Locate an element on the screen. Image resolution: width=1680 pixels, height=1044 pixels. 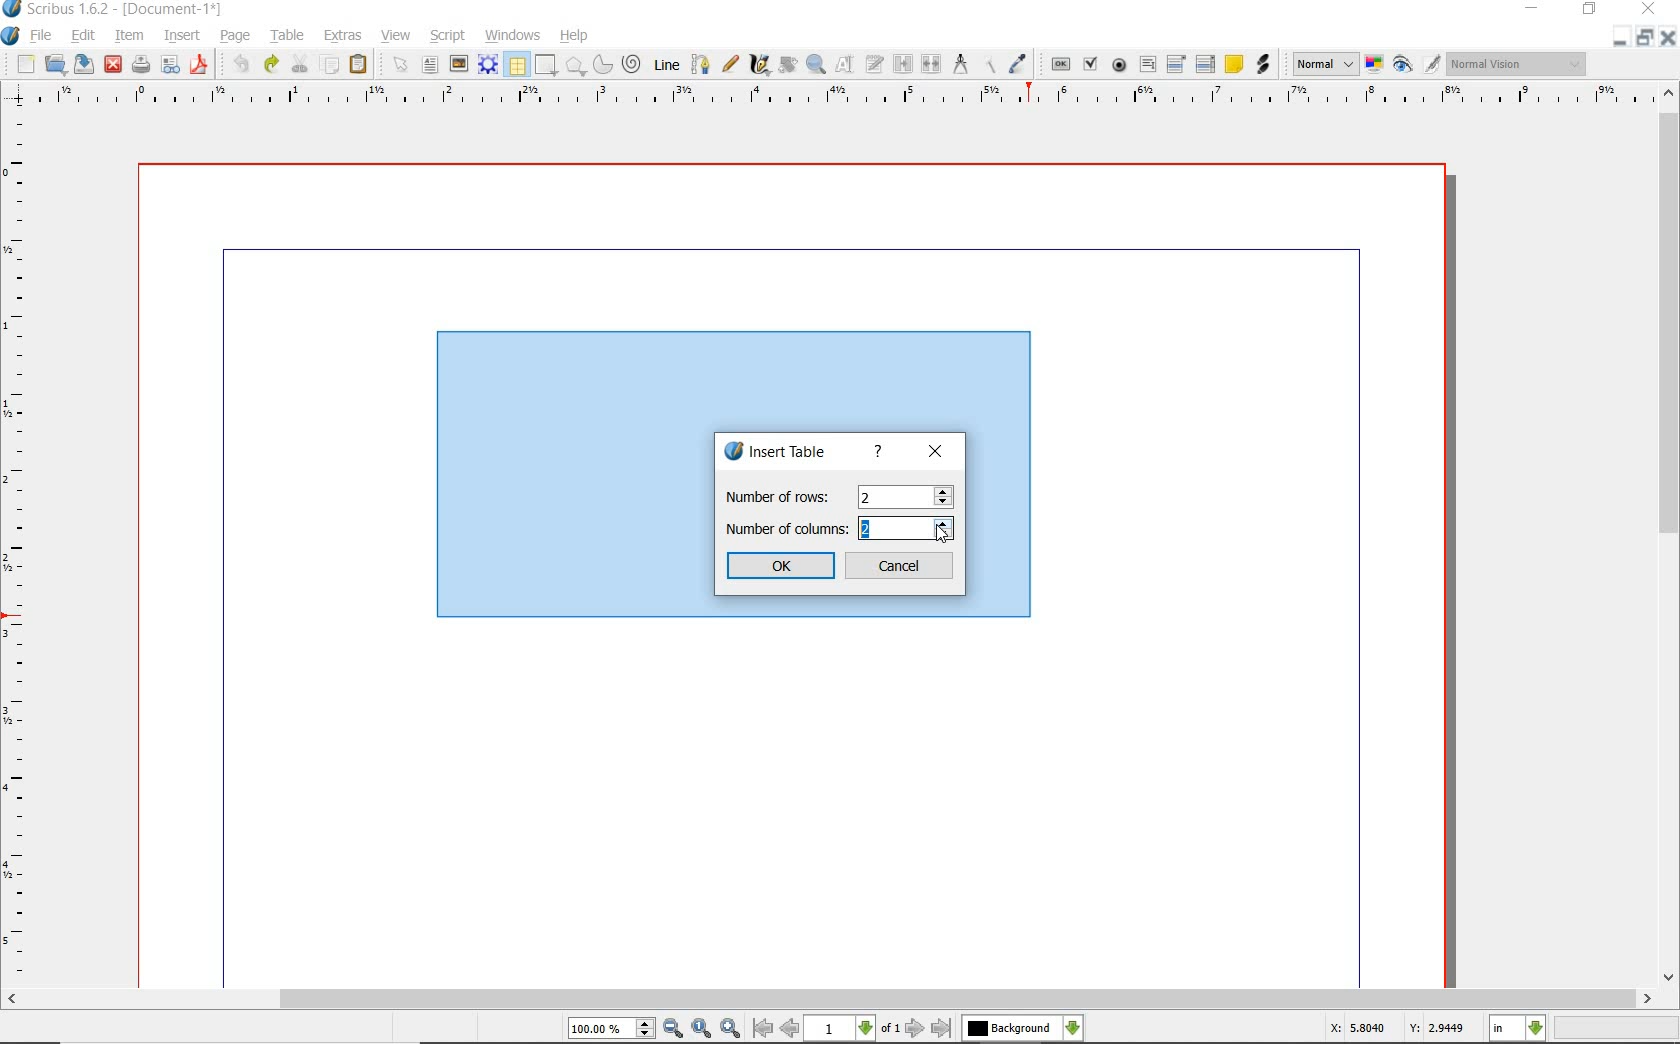
pdf radio box is located at coordinates (1120, 66).